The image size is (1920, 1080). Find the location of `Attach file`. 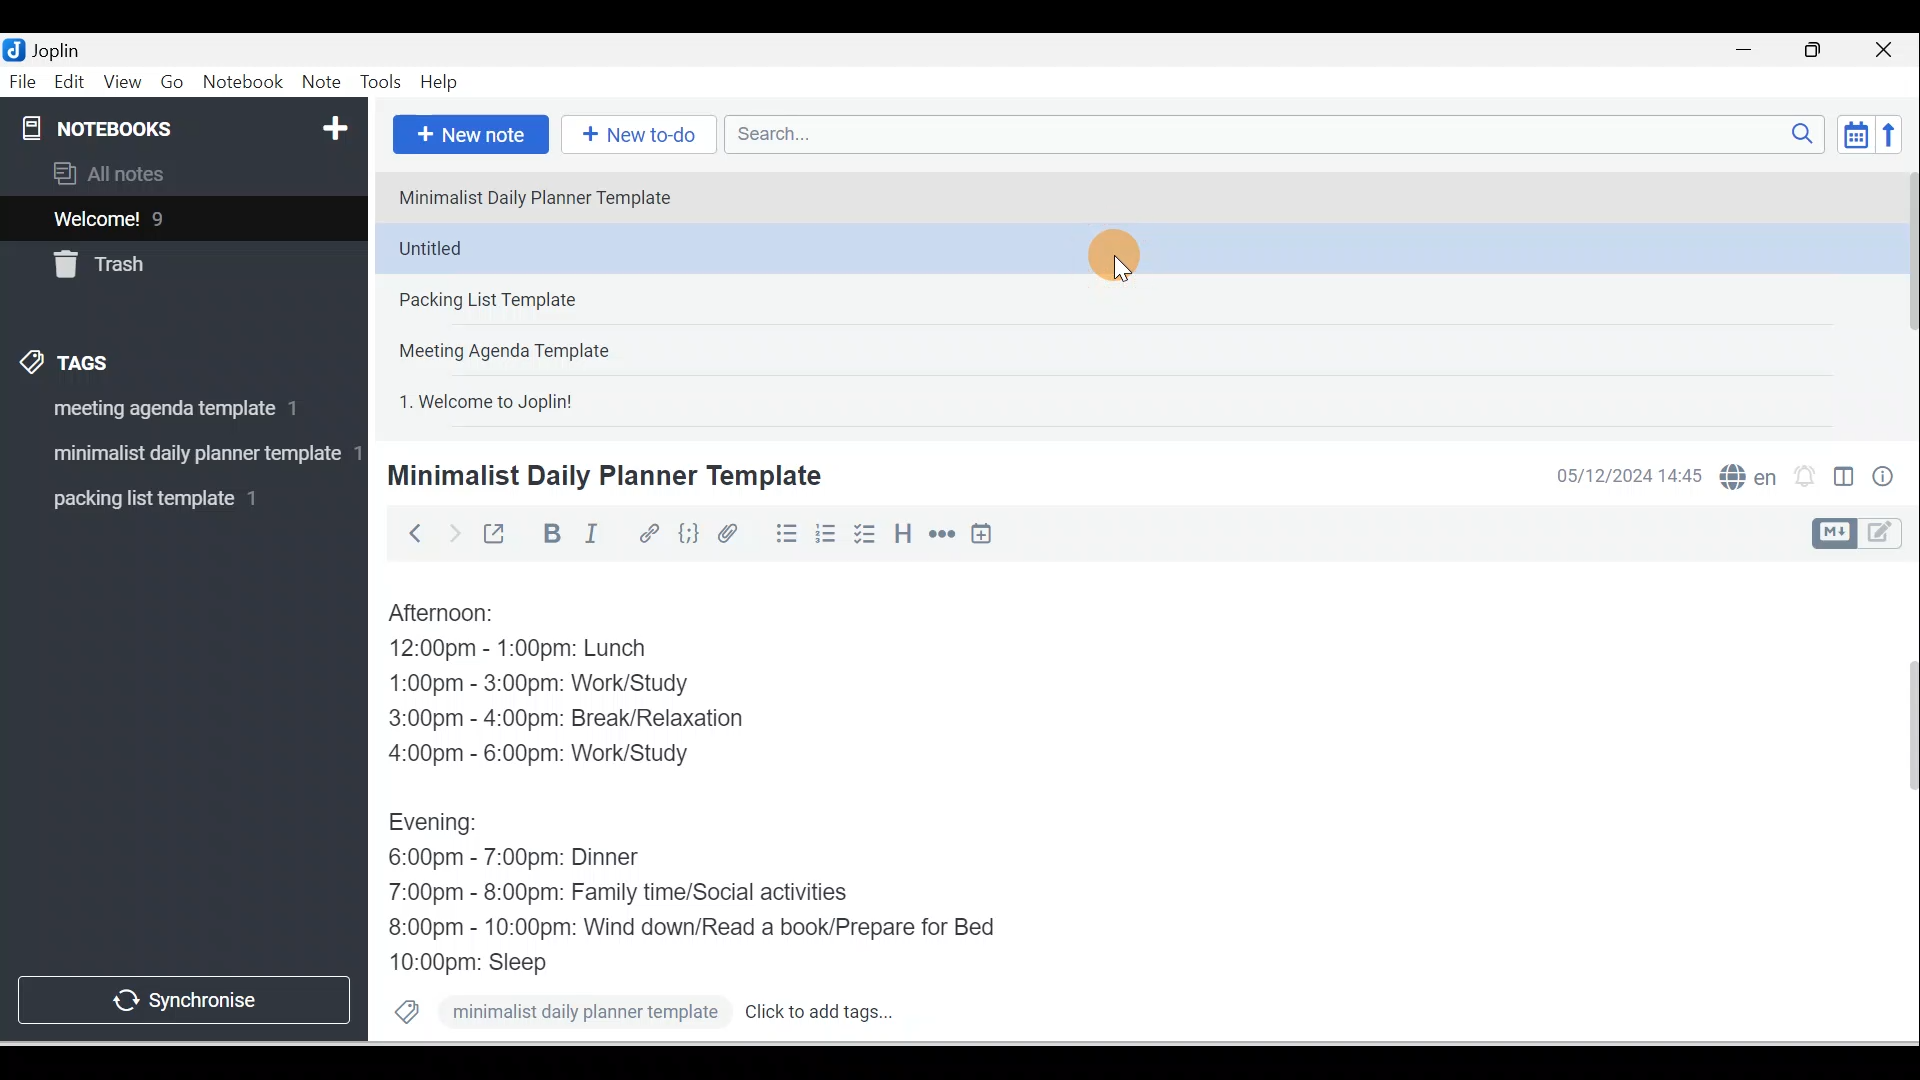

Attach file is located at coordinates (733, 533).